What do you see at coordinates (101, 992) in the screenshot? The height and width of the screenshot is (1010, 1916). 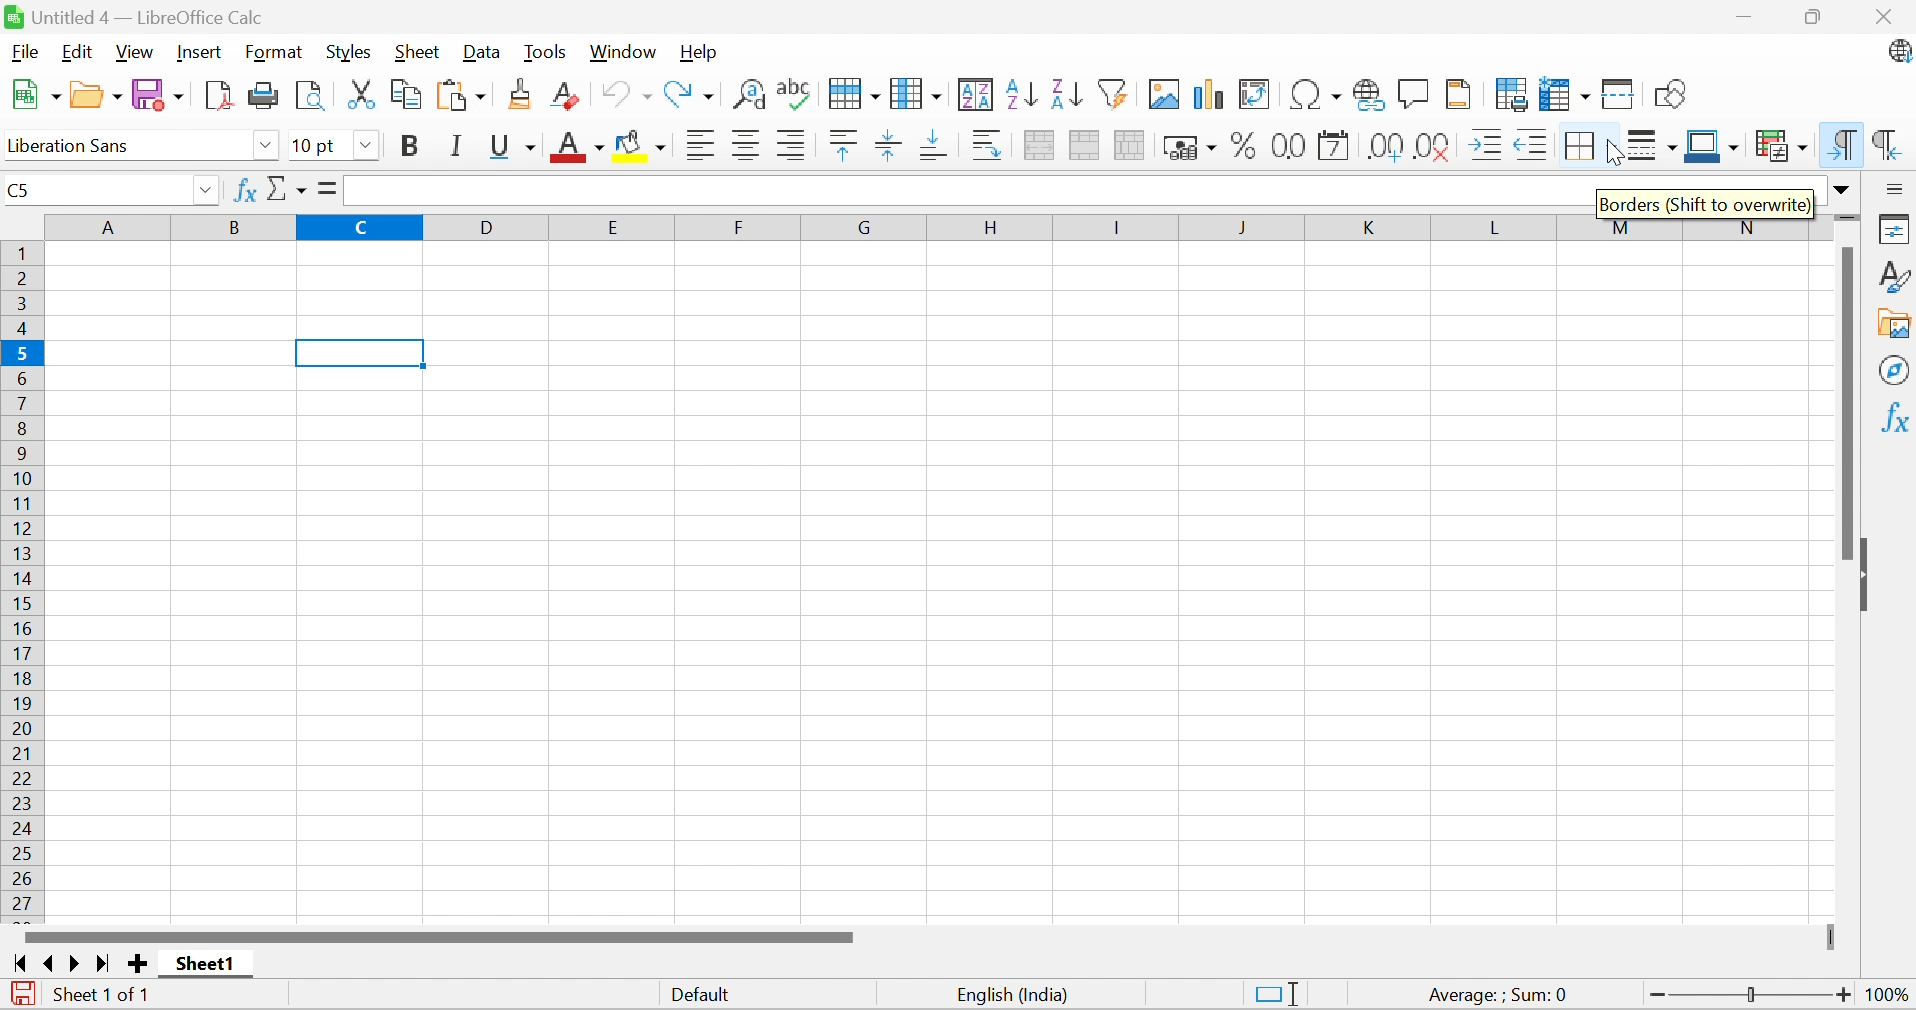 I see `Sheet 1 of 1` at bounding box center [101, 992].